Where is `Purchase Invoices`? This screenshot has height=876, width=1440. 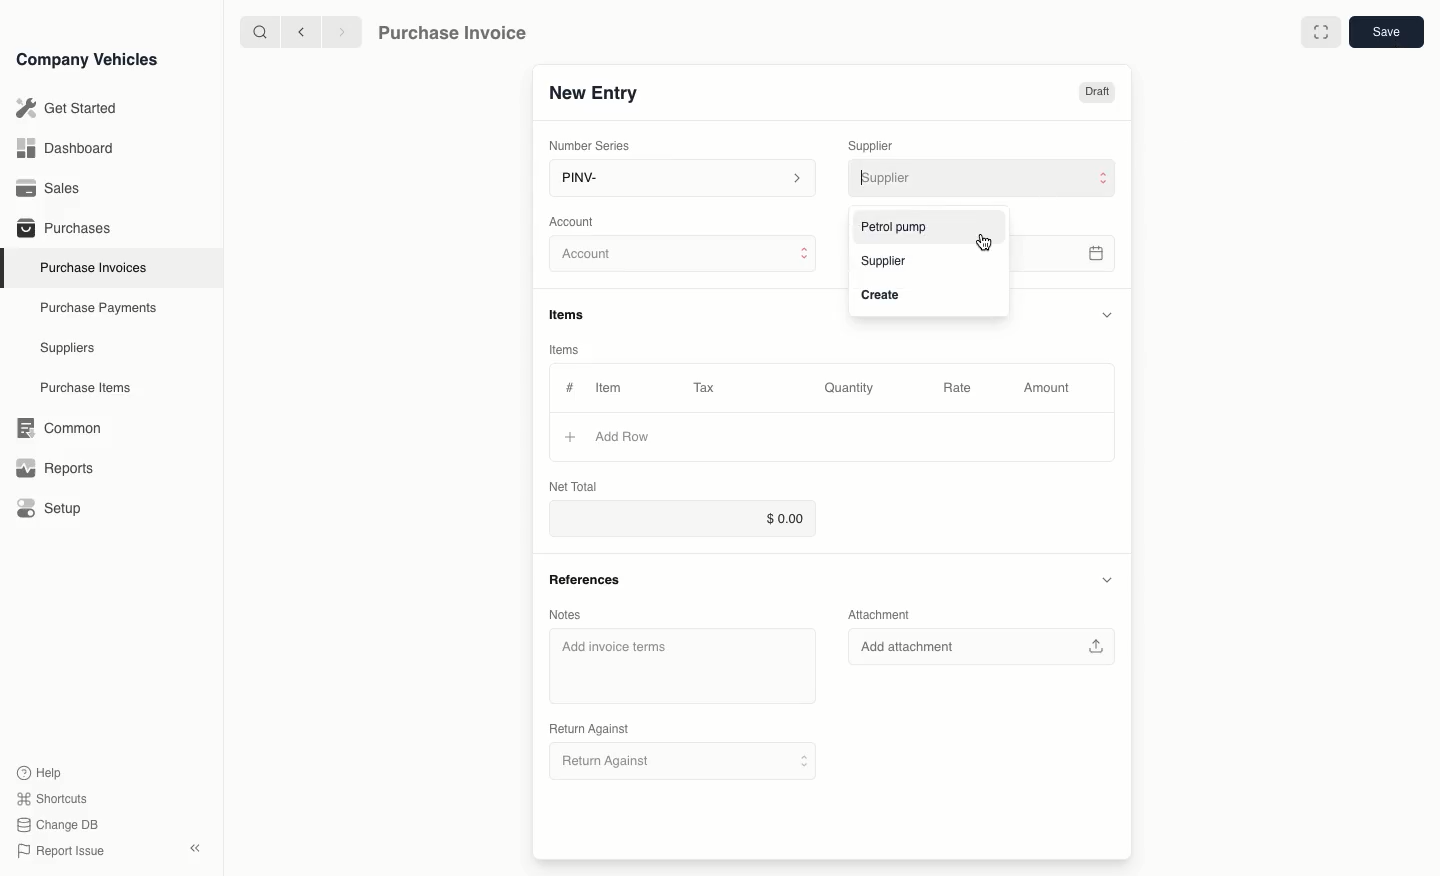
Purchase Invoices is located at coordinates (89, 267).